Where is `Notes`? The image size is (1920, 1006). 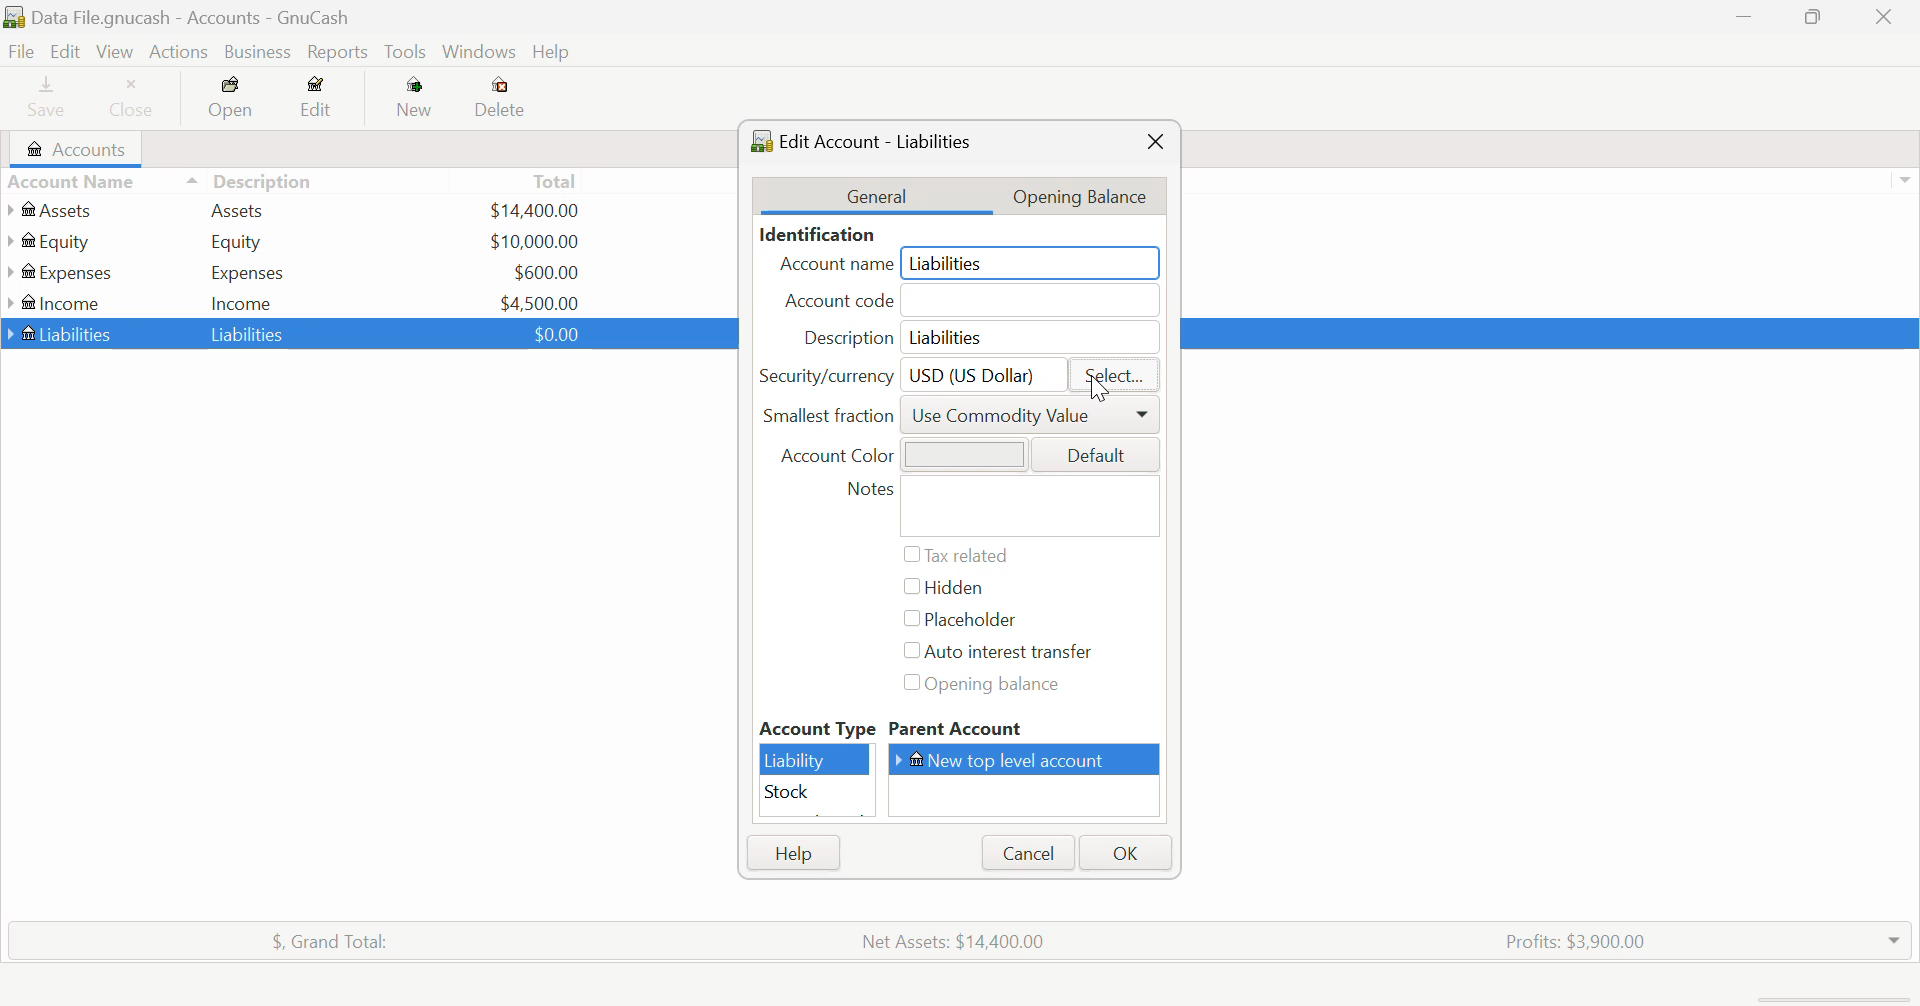
Notes is located at coordinates (998, 506).